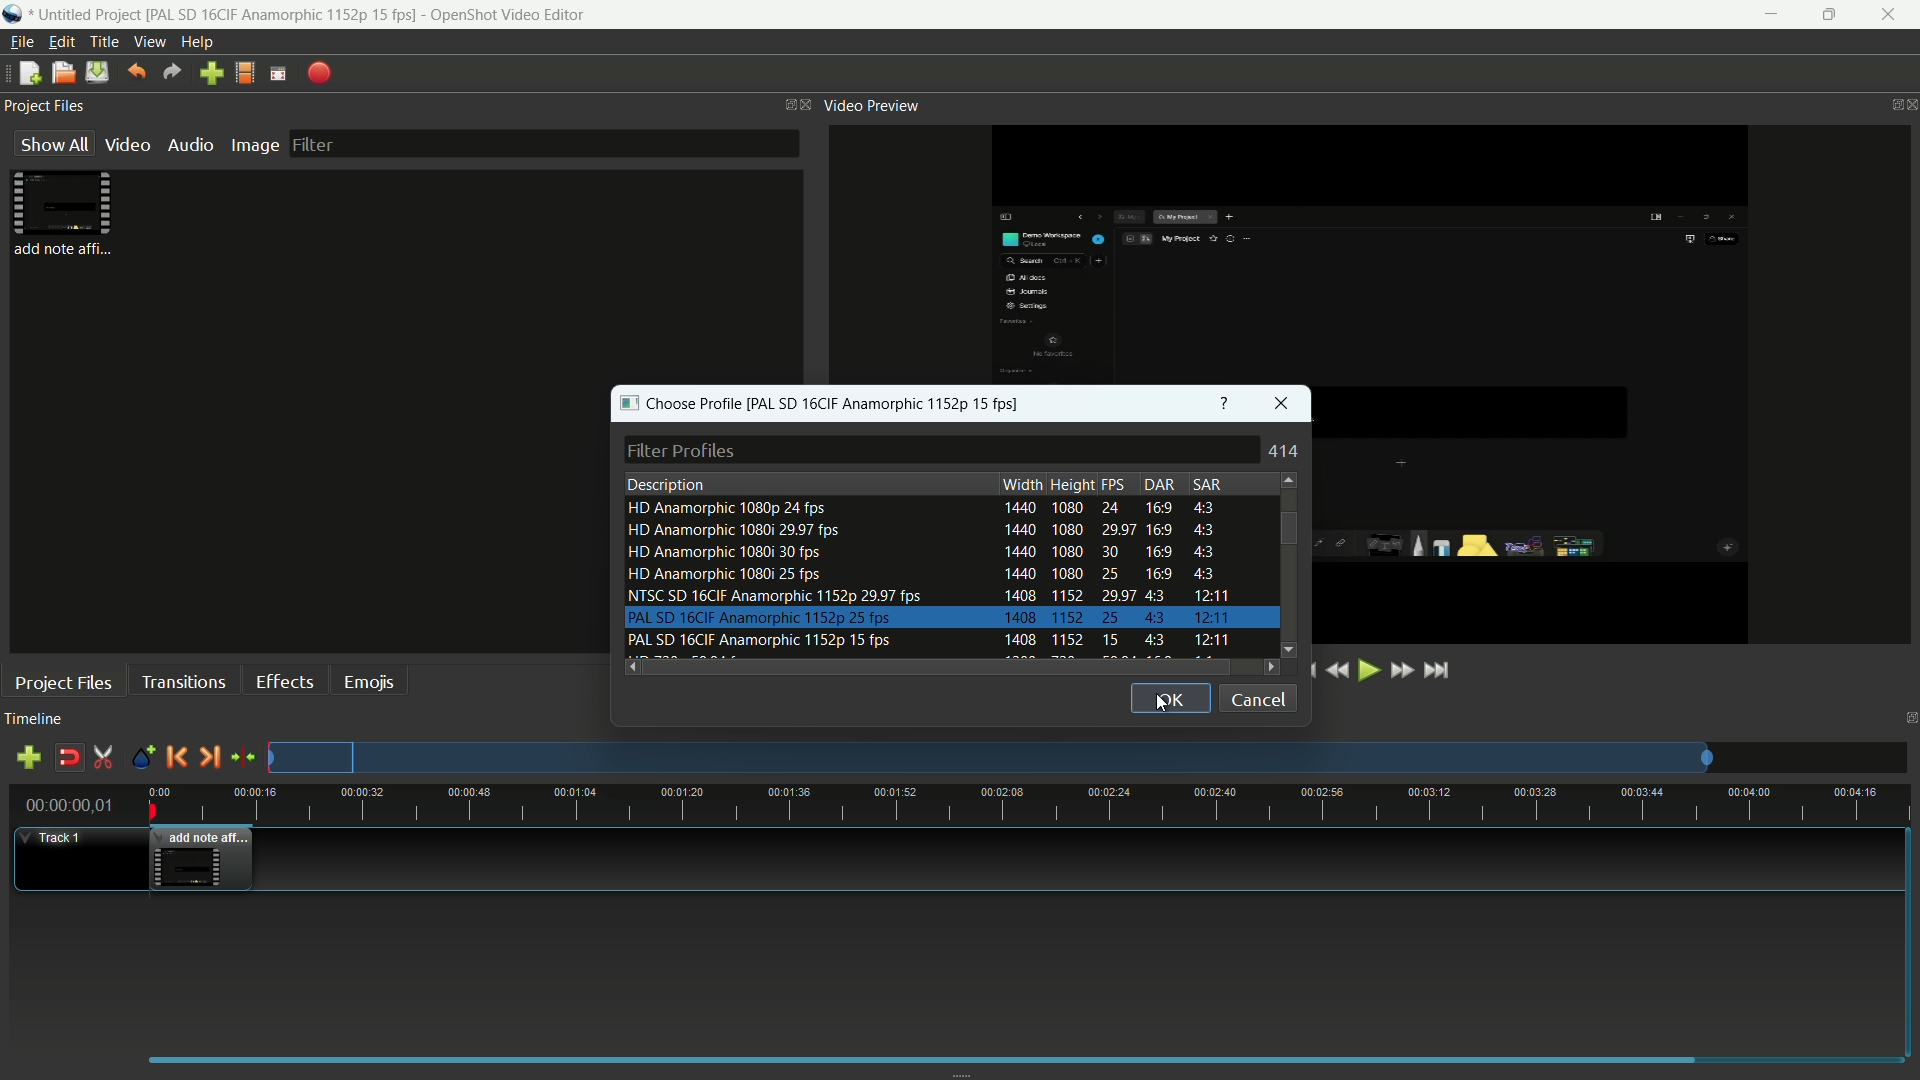 Image resolution: width=1920 pixels, height=1080 pixels. Describe the element at coordinates (889, 403) in the screenshot. I see `current profile` at that location.